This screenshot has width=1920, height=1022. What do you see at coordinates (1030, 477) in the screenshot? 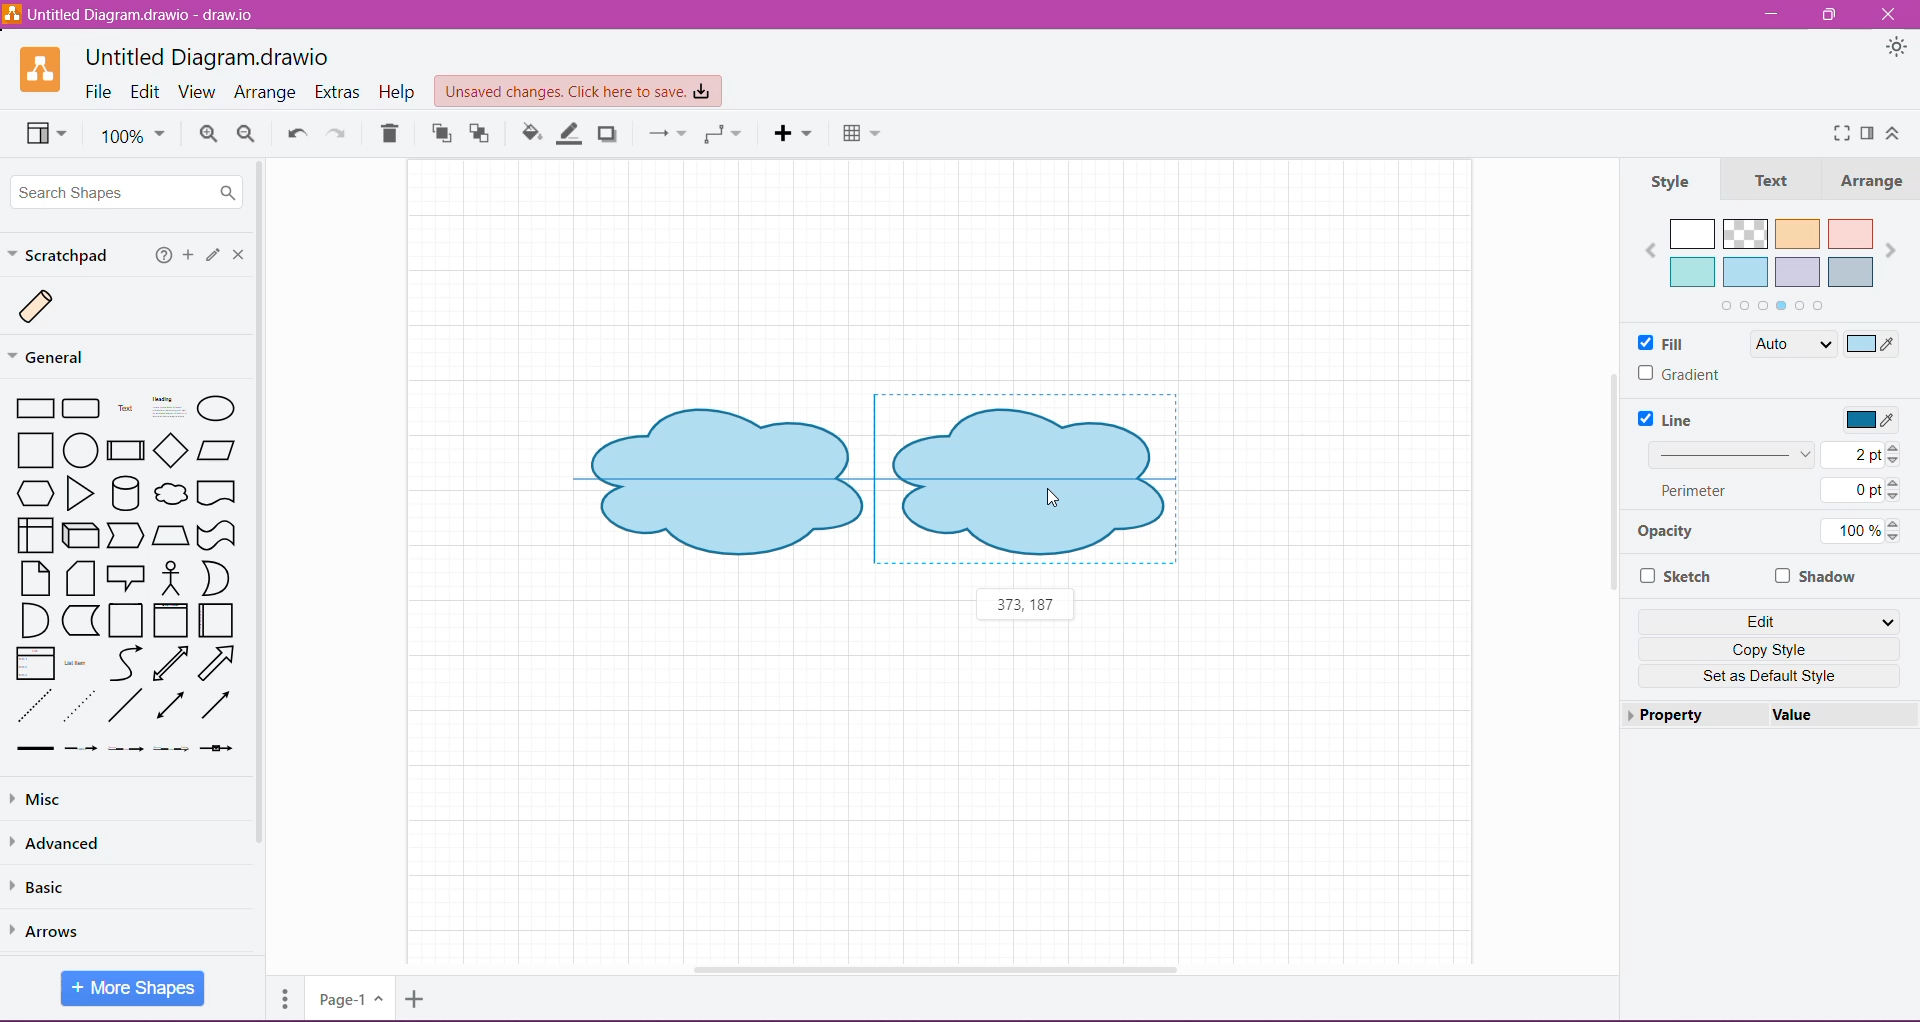
I see `Duplicated Shape dragged beside the original shape` at bounding box center [1030, 477].